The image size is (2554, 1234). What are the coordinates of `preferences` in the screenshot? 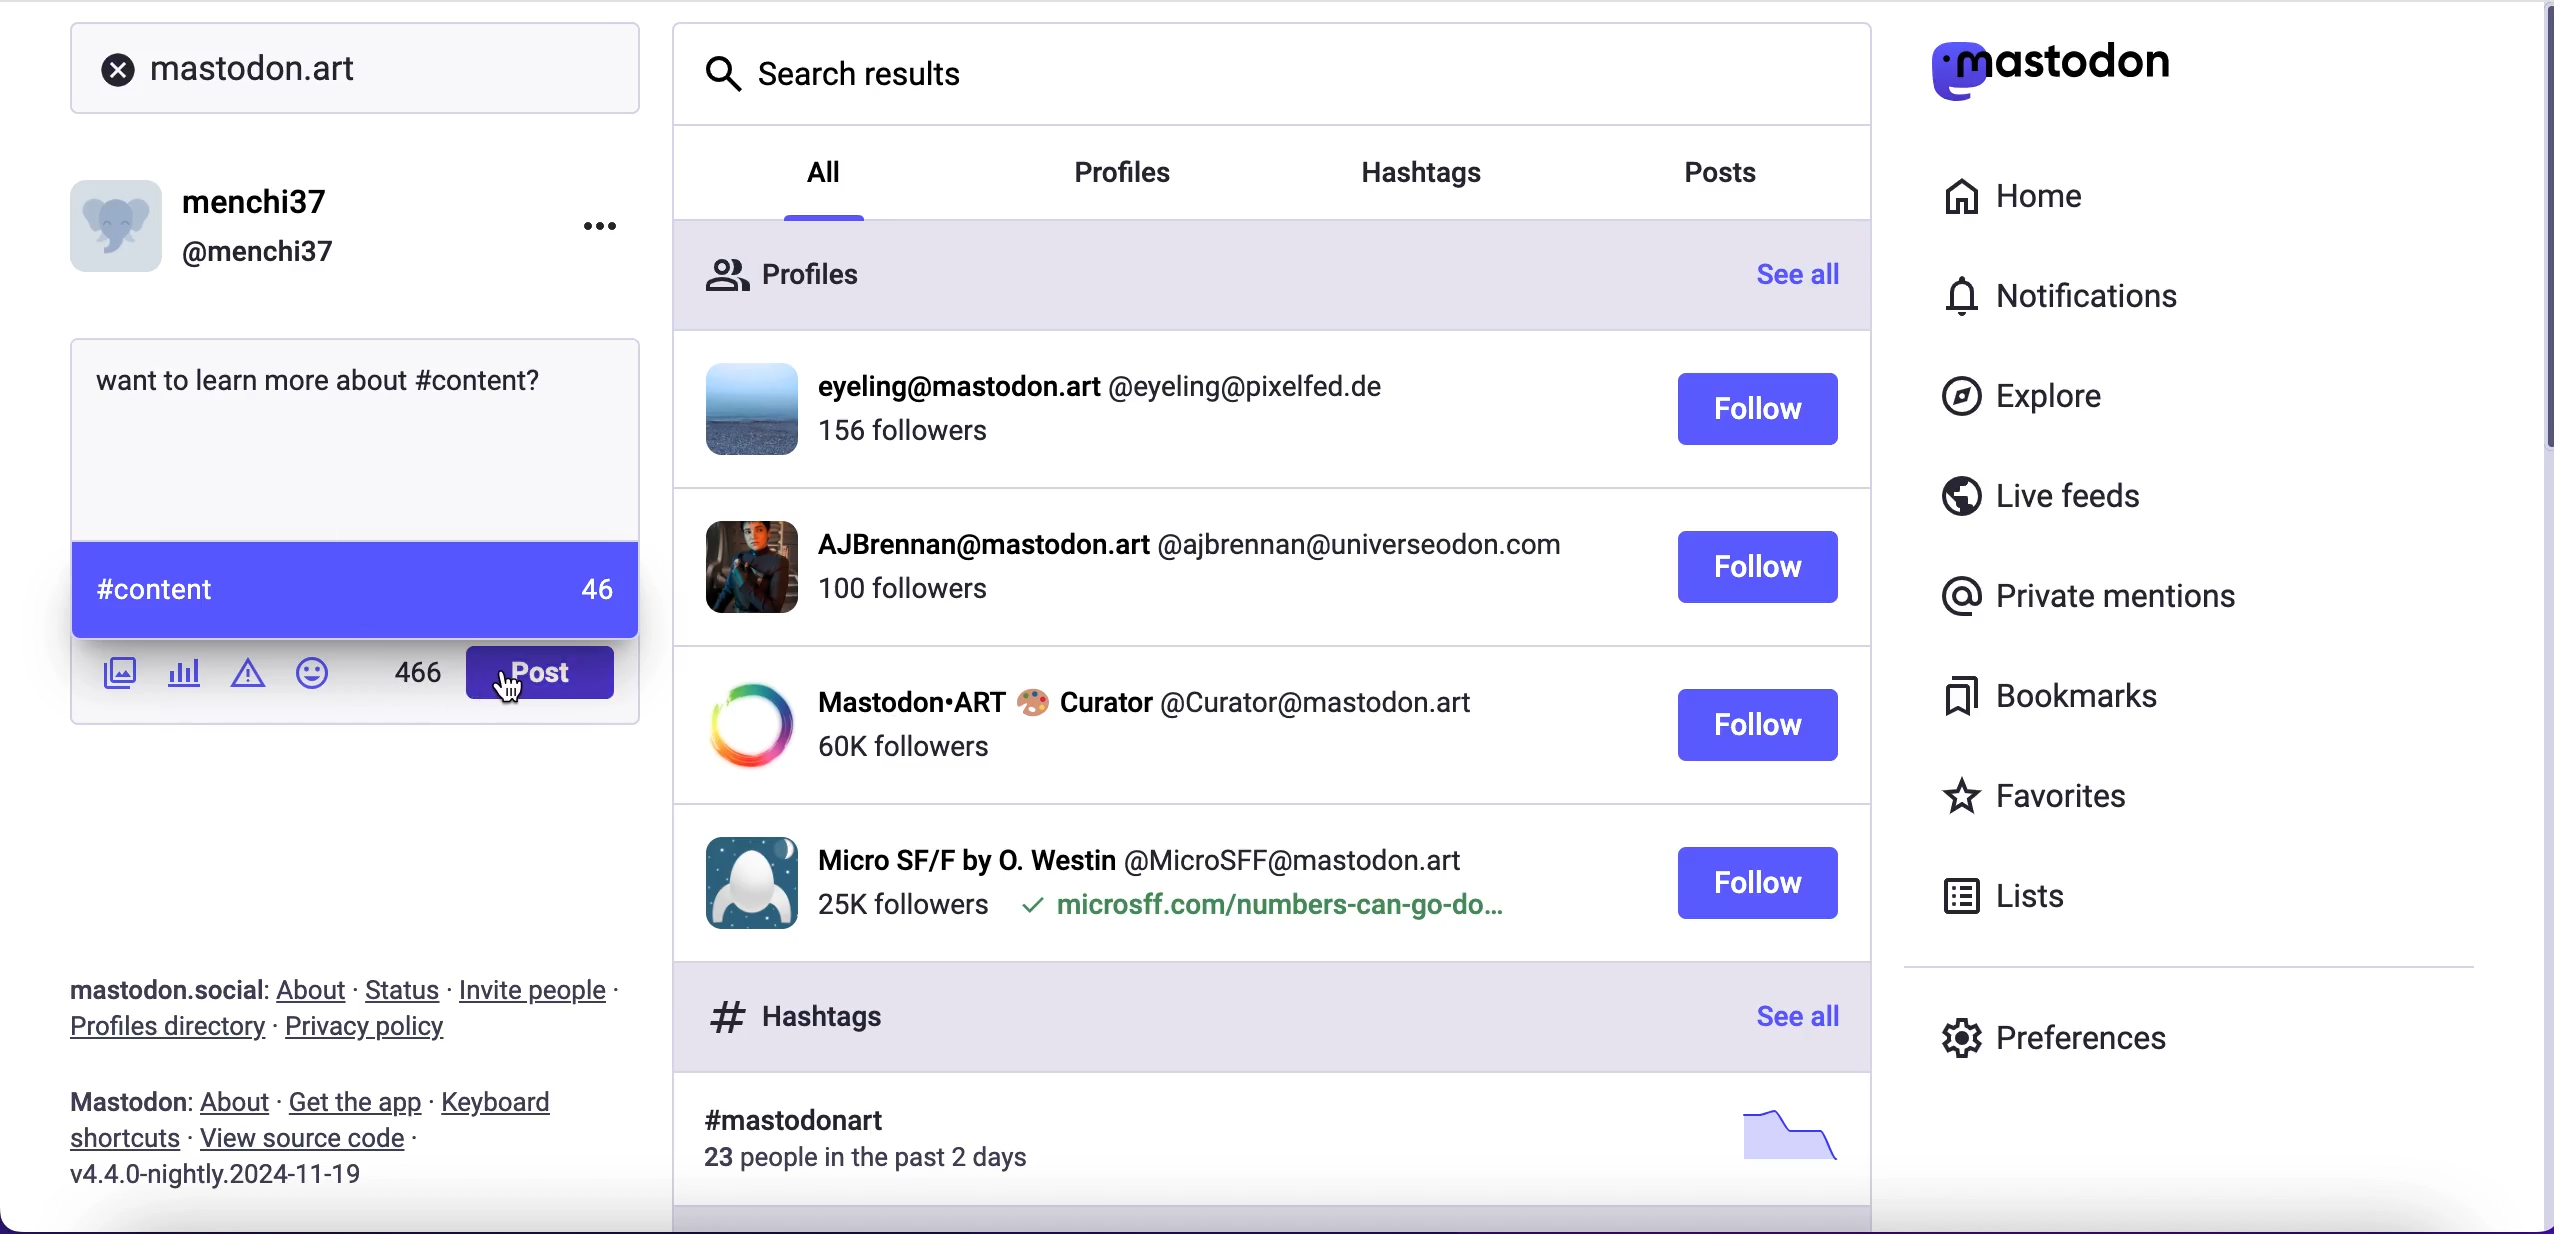 It's located at (2066, 1031).